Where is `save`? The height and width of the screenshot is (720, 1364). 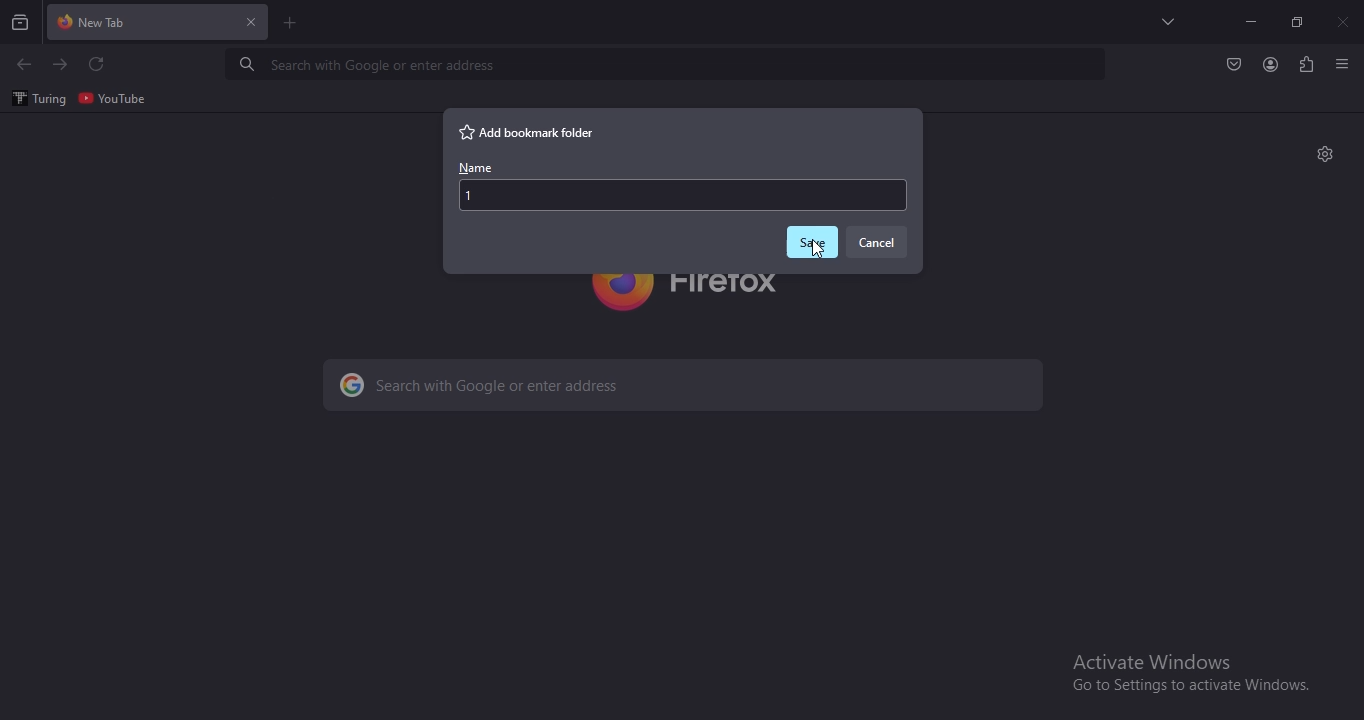
save is located at coordinates (812, 243).